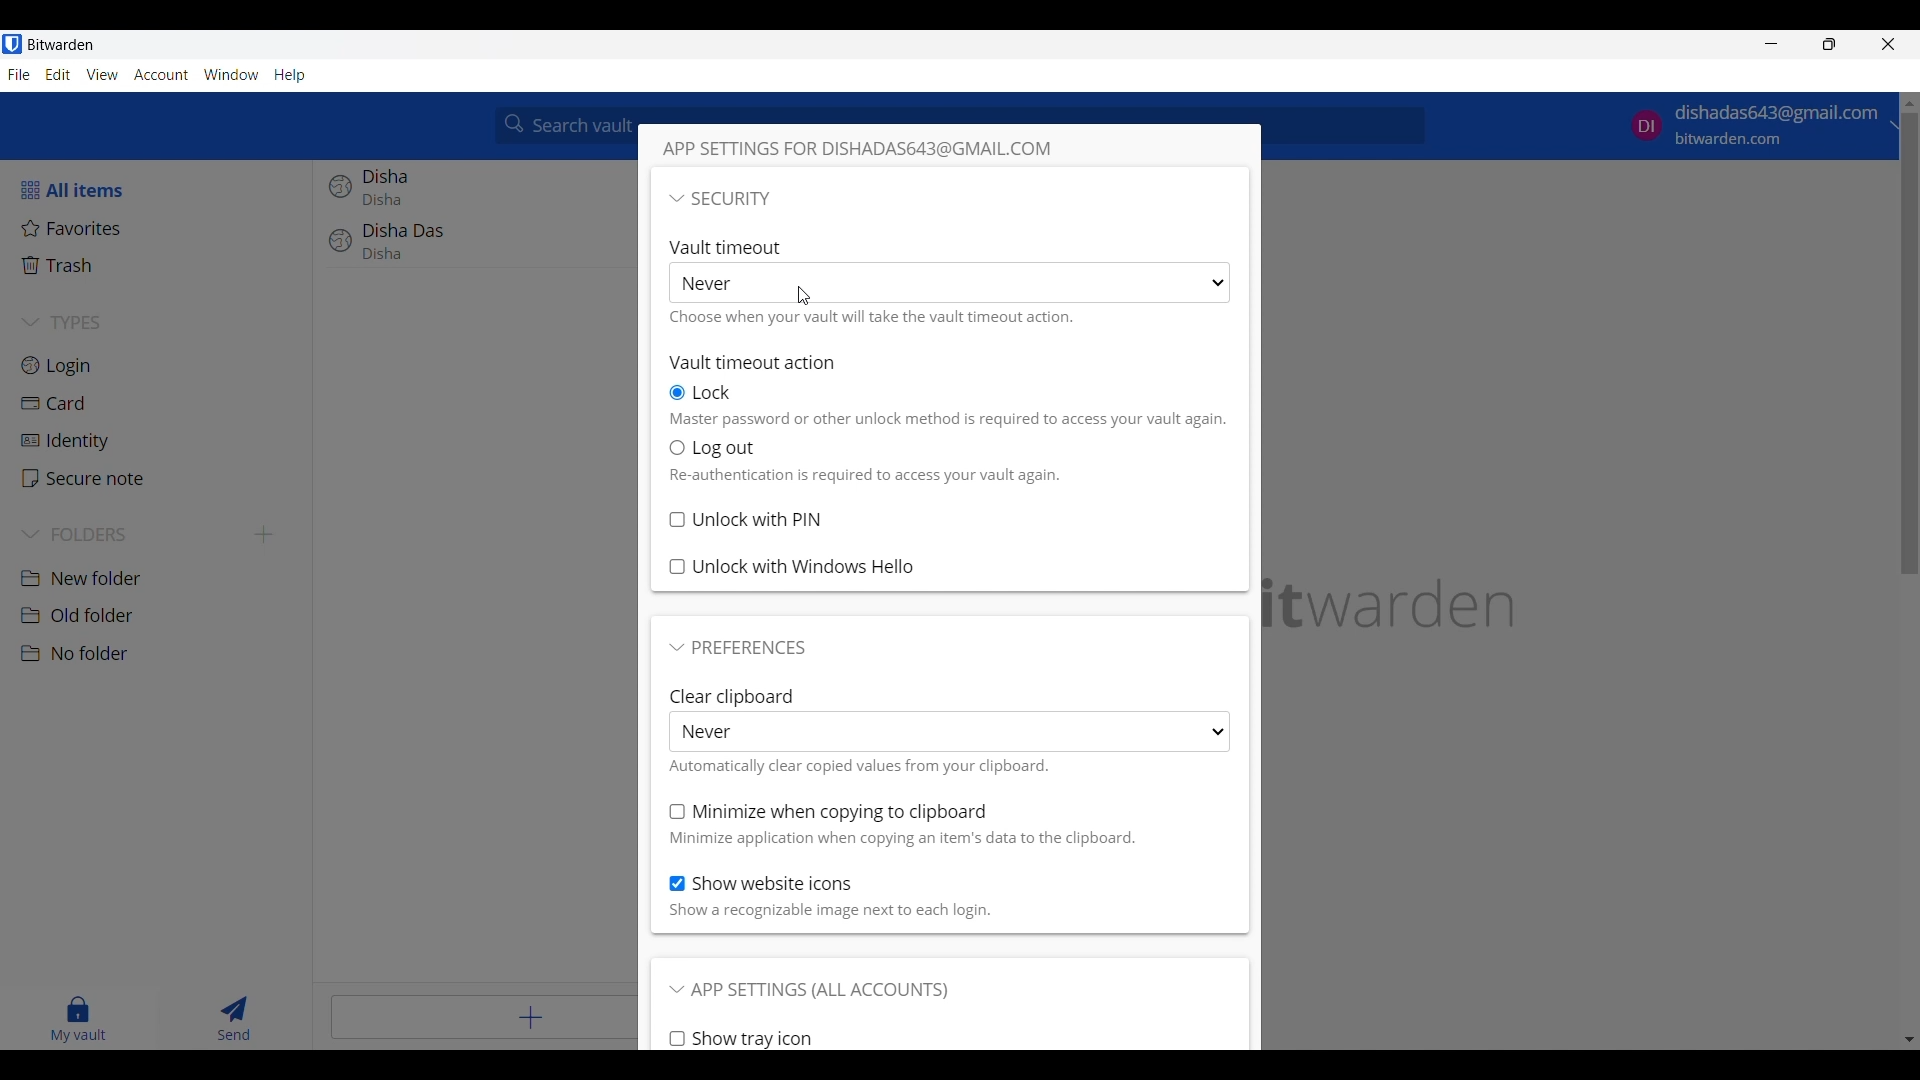 The image size is (1920, 1080). I want to click on New folder, so click(160, 579).